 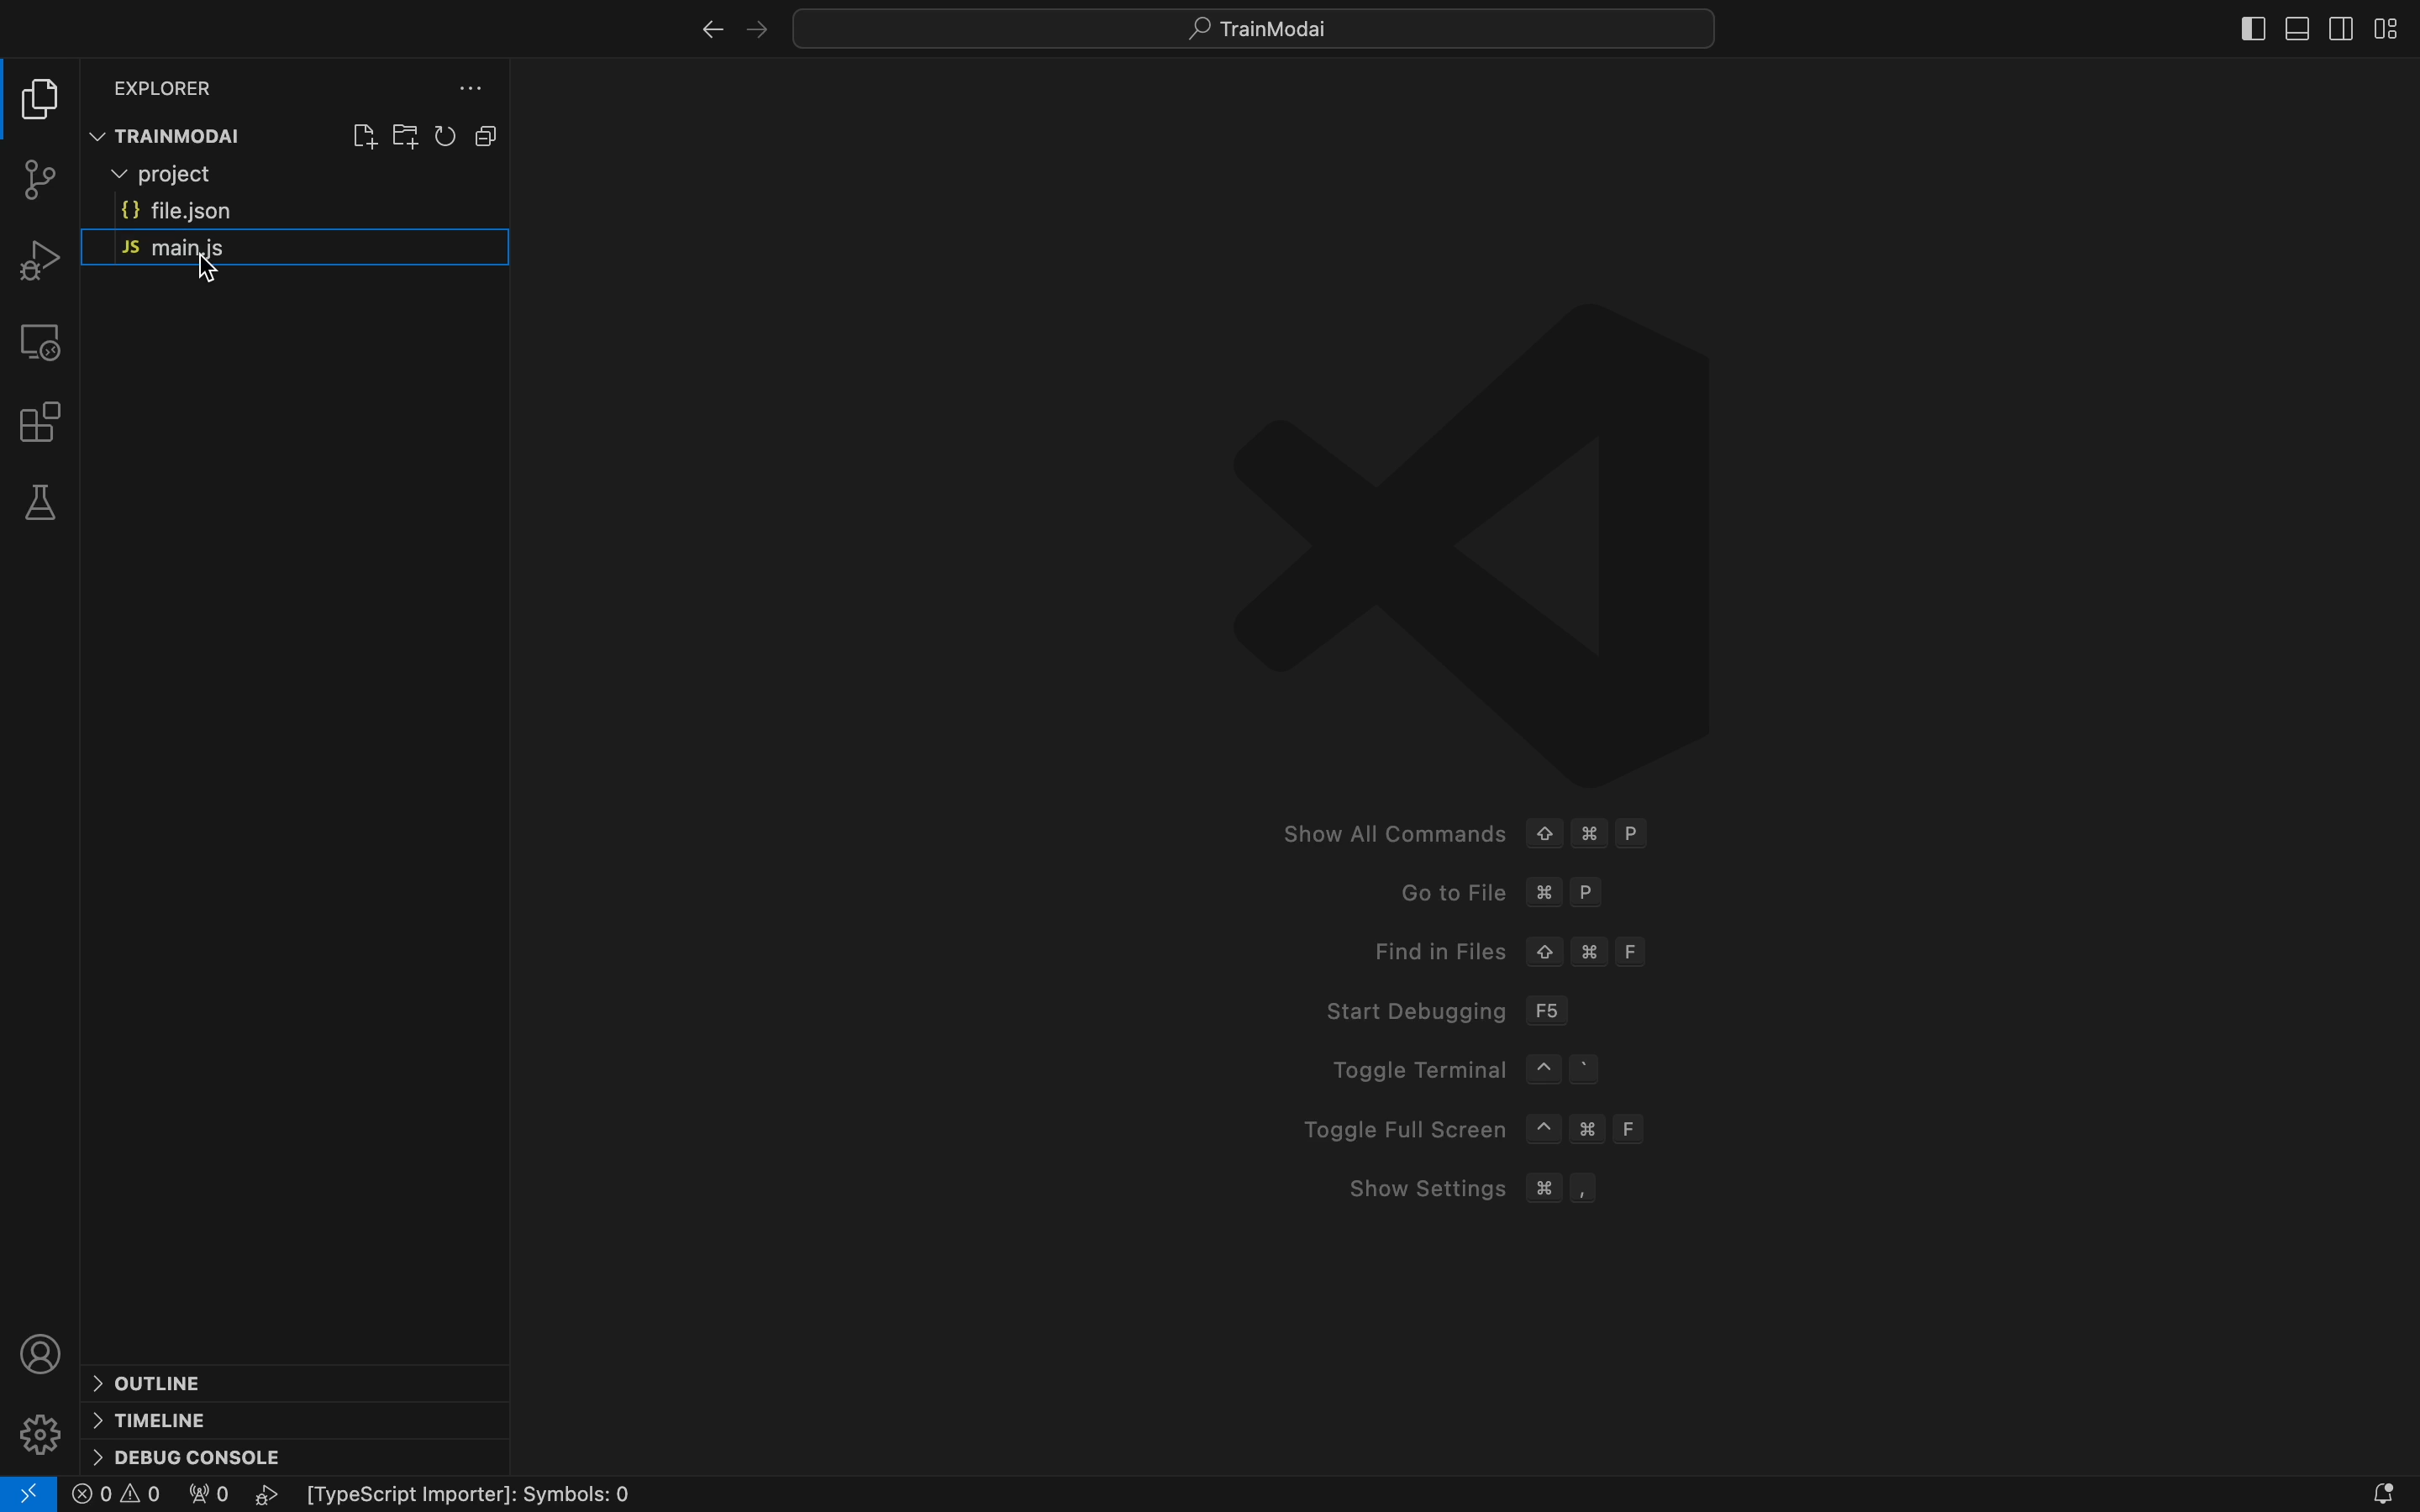 What do you see at coordinates (2248, 29) in the screenshot?
I see `sidebat left` at bounding box center [2248, 29].